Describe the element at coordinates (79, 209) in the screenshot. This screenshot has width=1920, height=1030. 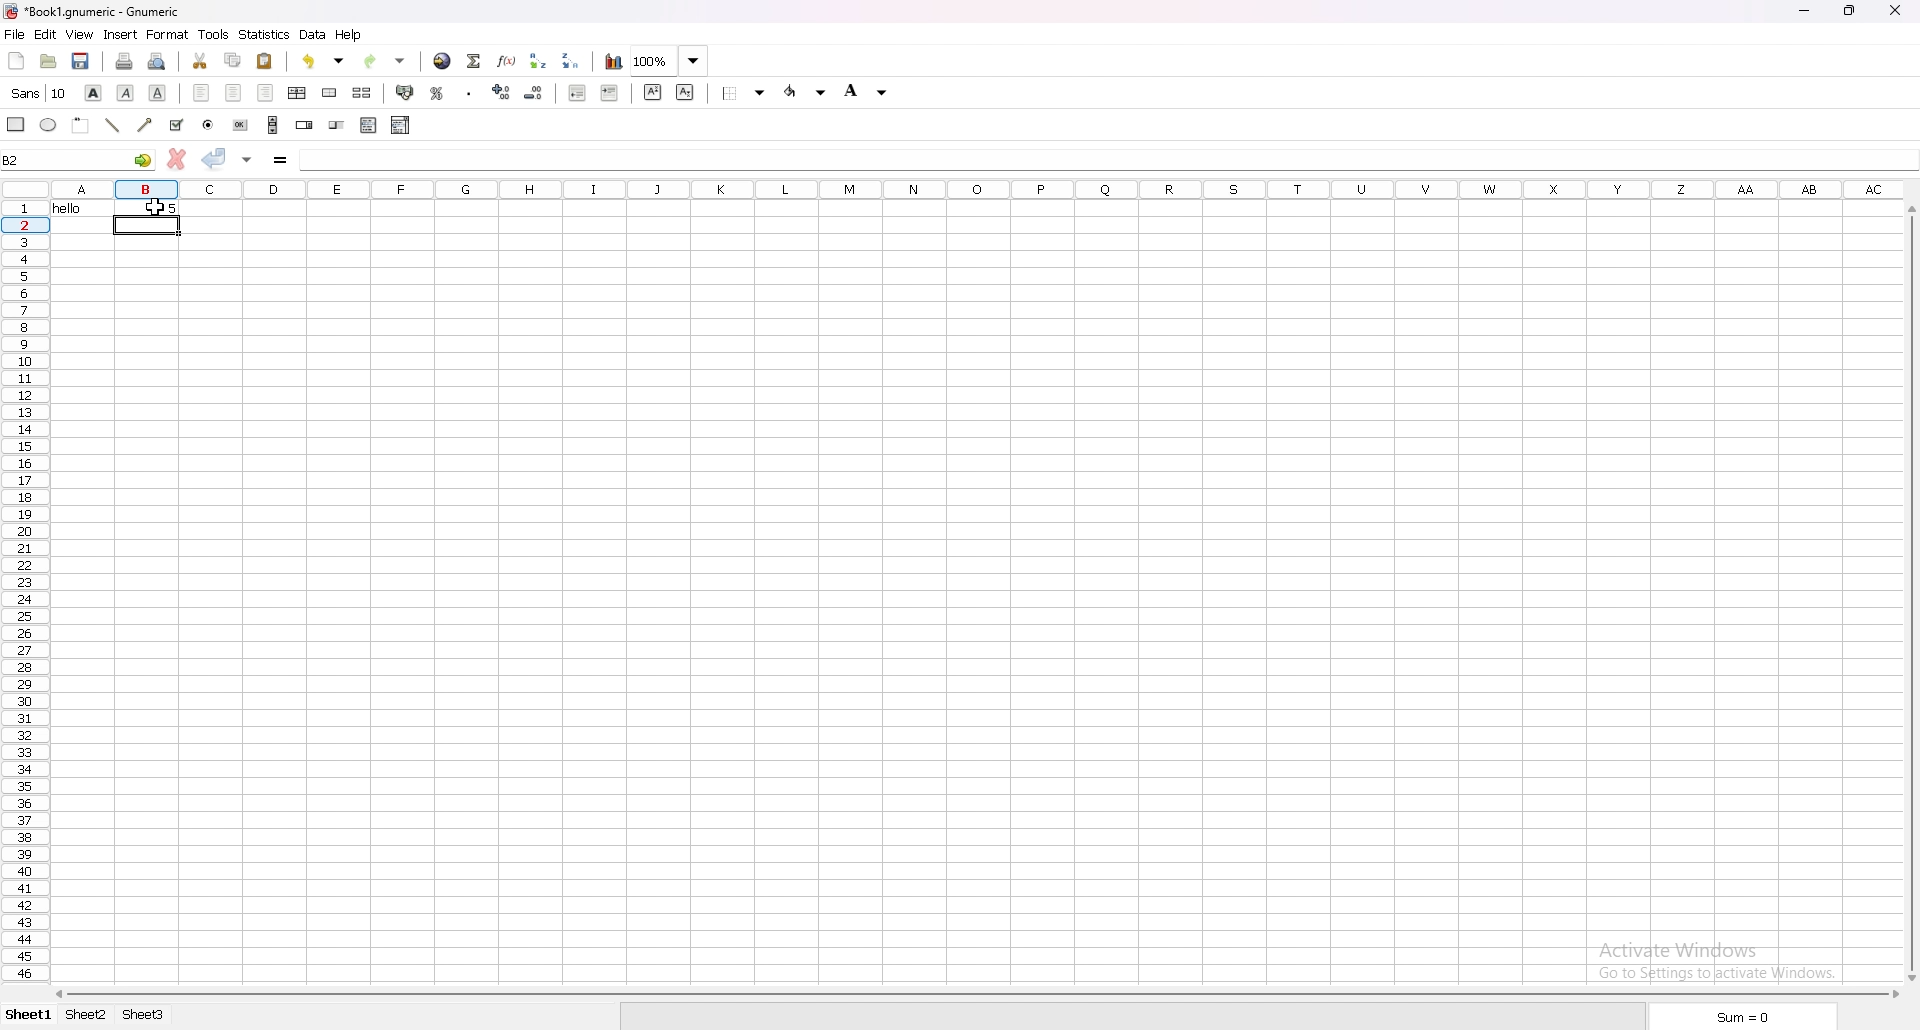
I see `text` at that location.